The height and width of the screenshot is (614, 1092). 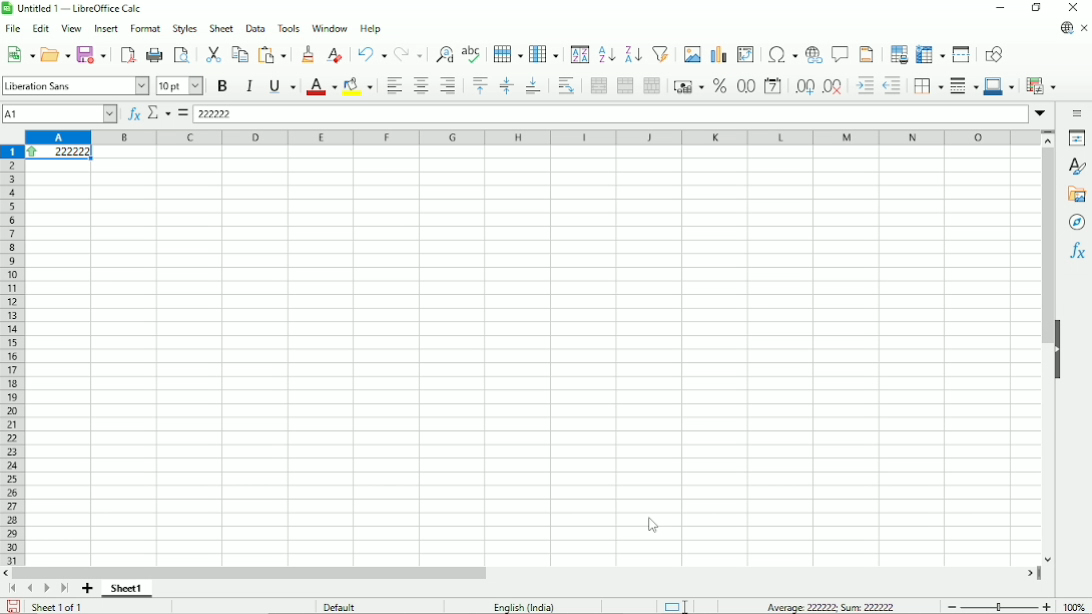 What do you see at coordinates (998, 606) in the screenshot?
I see `Zoom in/out` at bounding box center [998, 606].